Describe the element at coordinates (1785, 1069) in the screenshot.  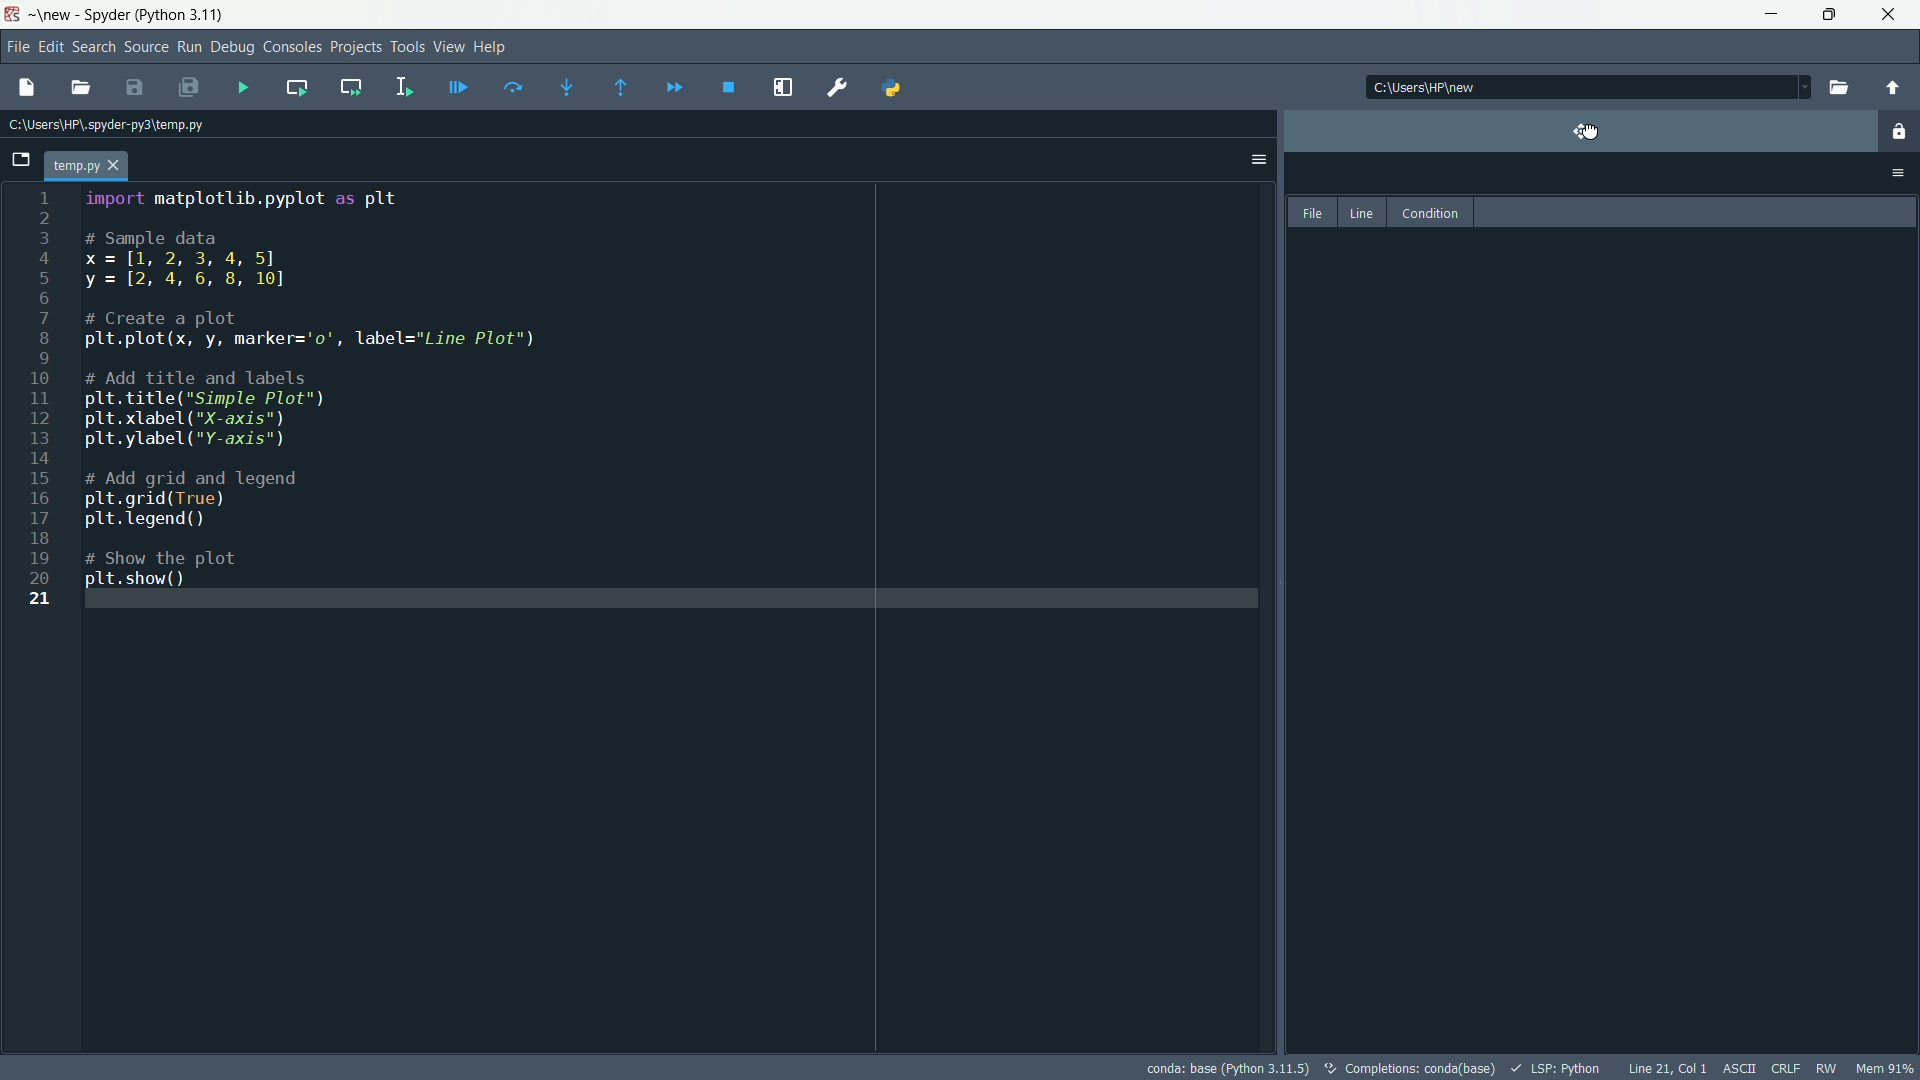
I see `CRLF` at that location.